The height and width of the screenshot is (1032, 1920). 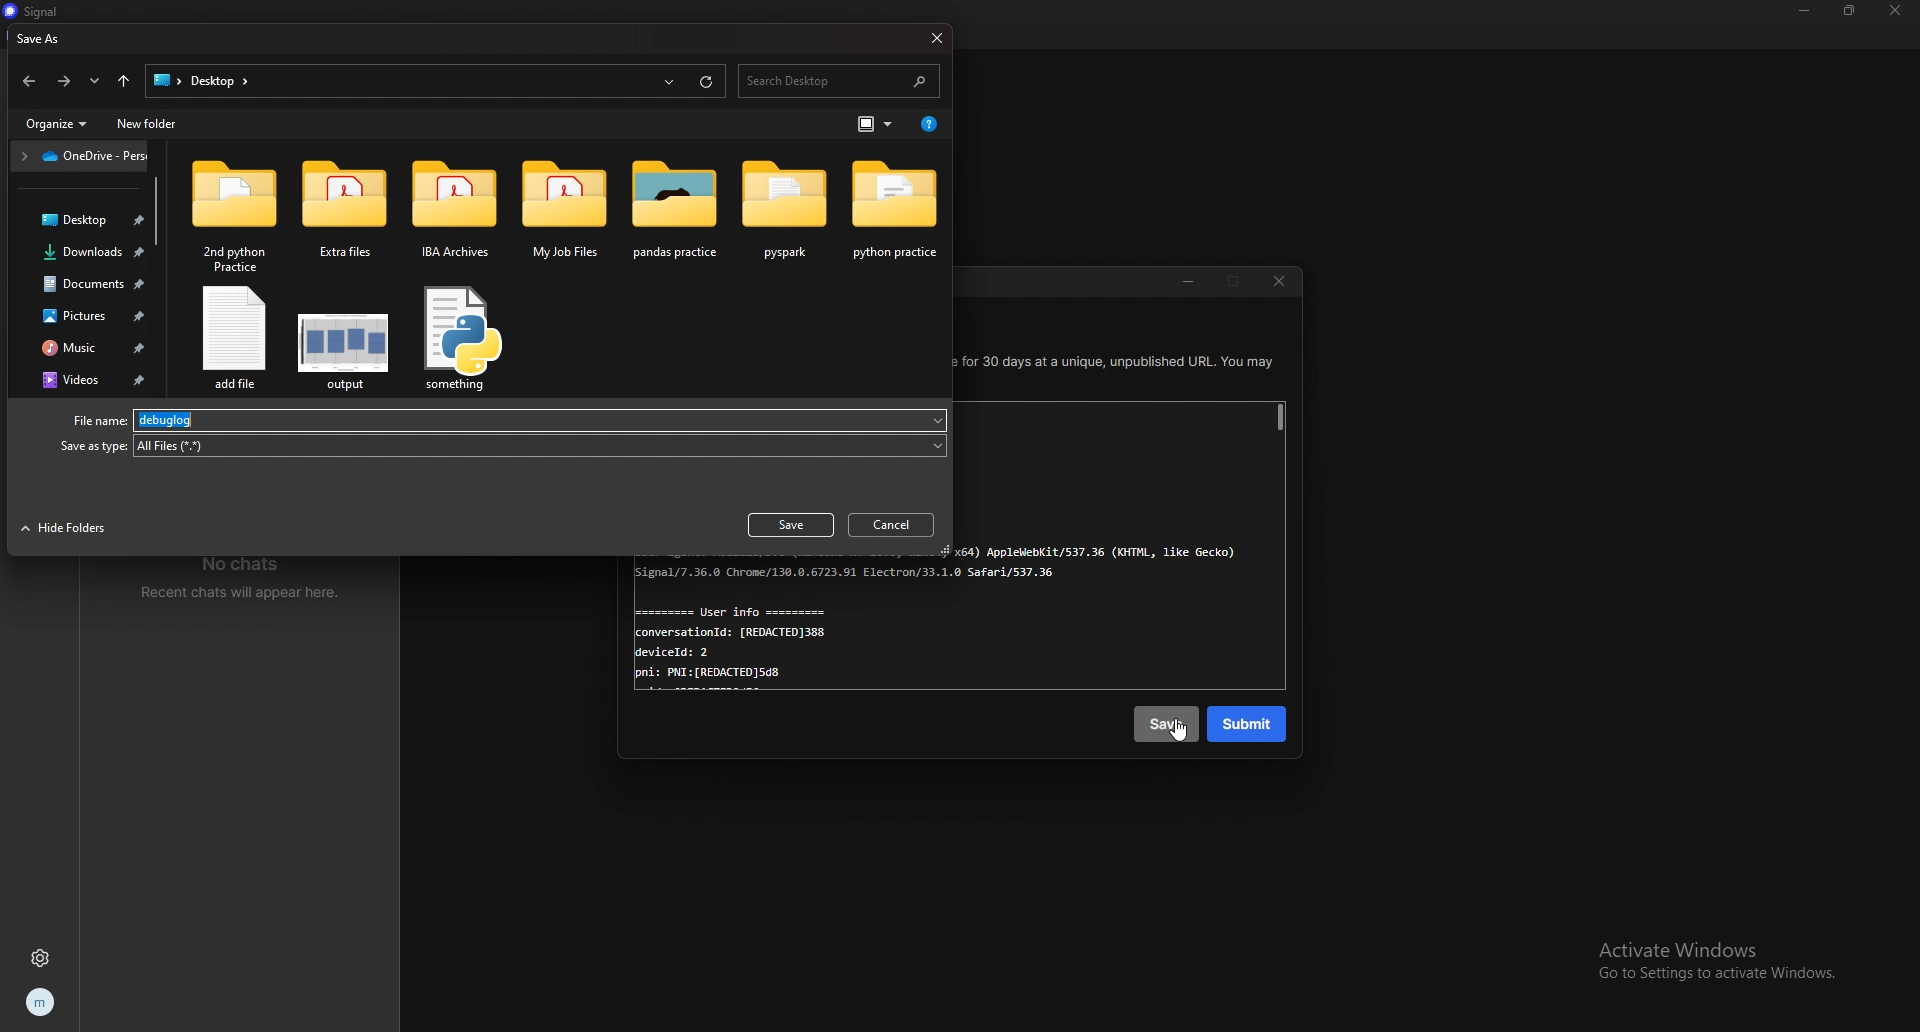 I want to click on folder, so click(x=235, y=213).